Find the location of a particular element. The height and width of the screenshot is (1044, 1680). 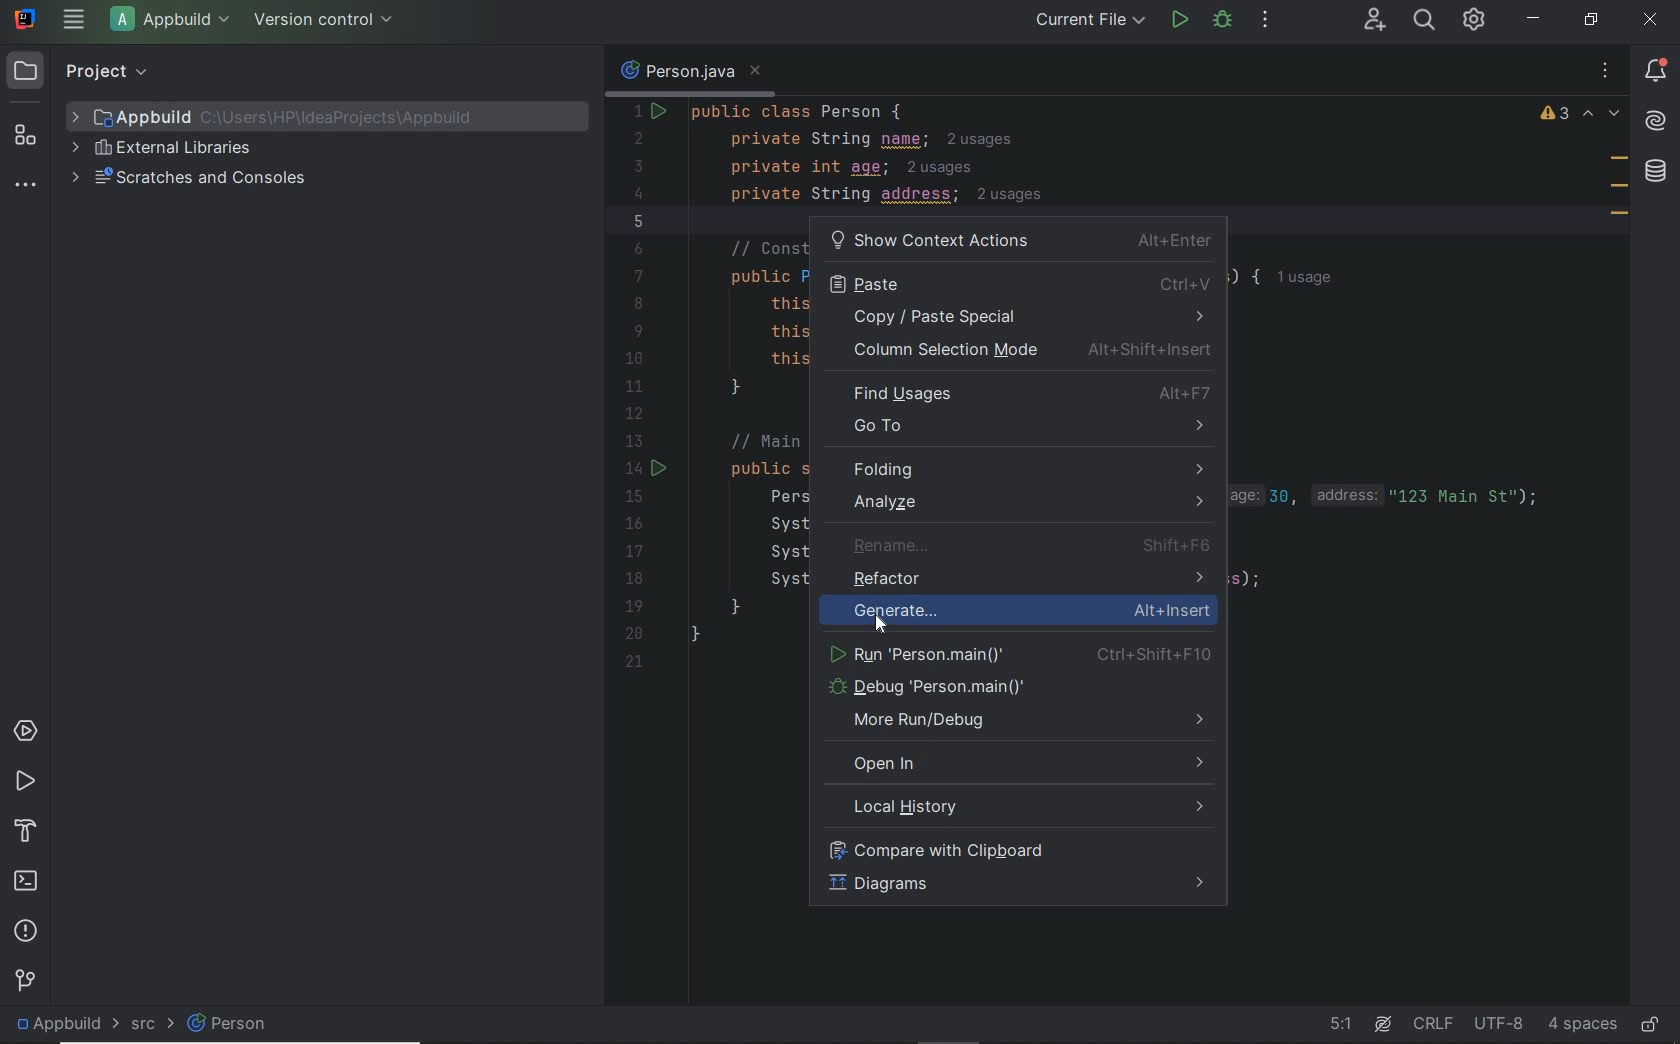

run is located at coordinates (23, 779).